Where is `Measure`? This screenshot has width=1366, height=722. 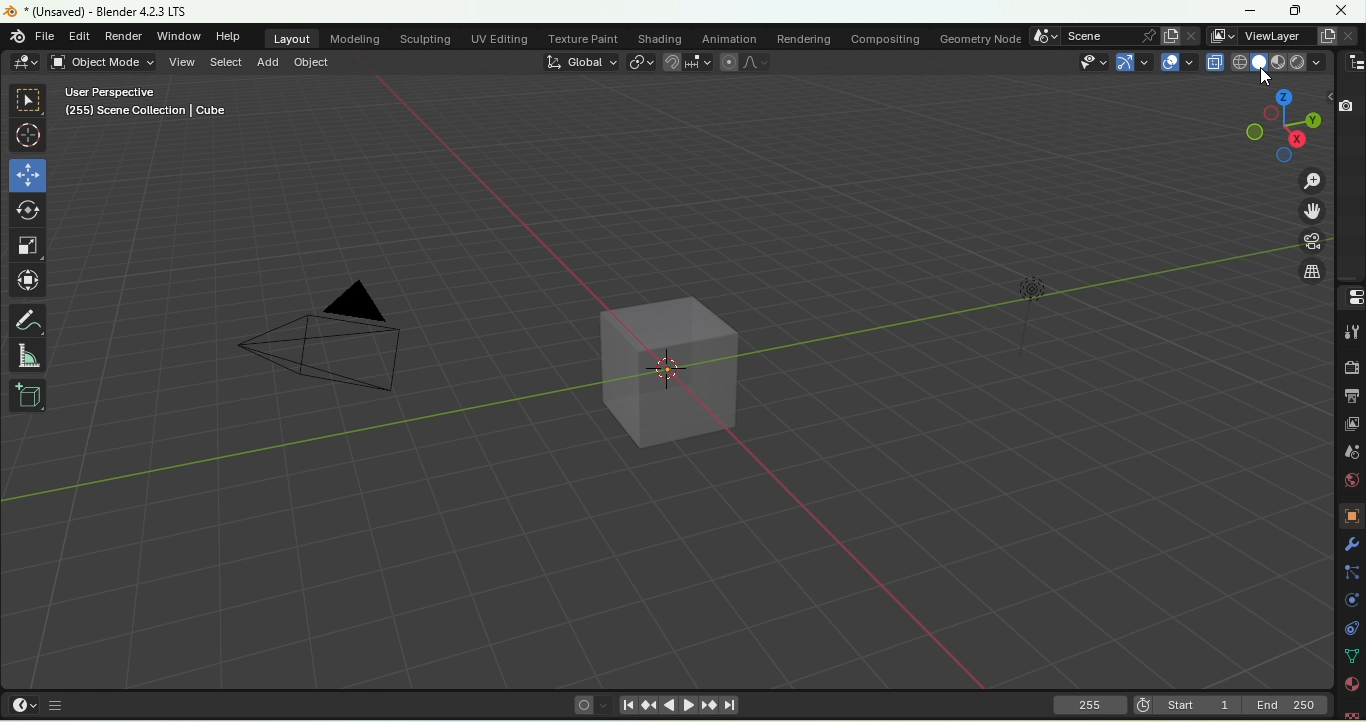 Measure is located at coordinates (27, 356).